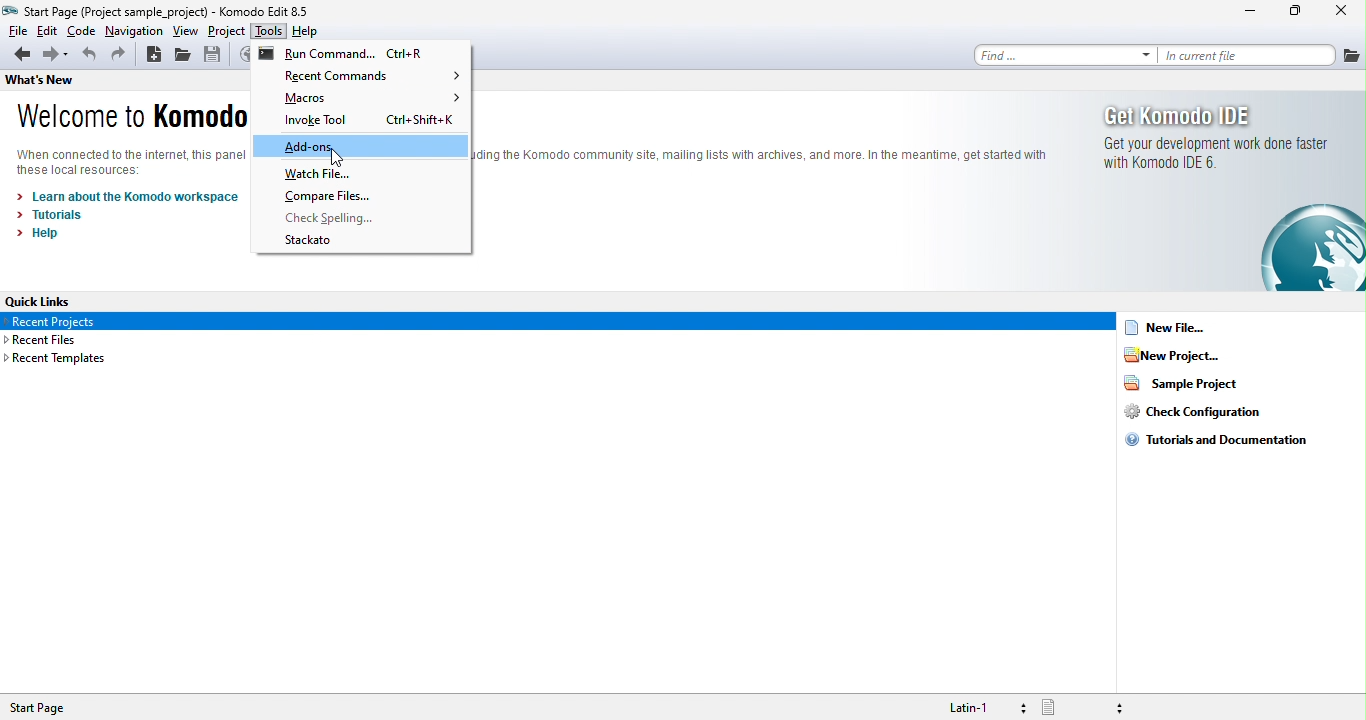 The height and width of the screenshot is (720, 1366). What do you see at coordinates (1340, 10) in the screenshot?
I see `close` at bounding box center [1340, 10].